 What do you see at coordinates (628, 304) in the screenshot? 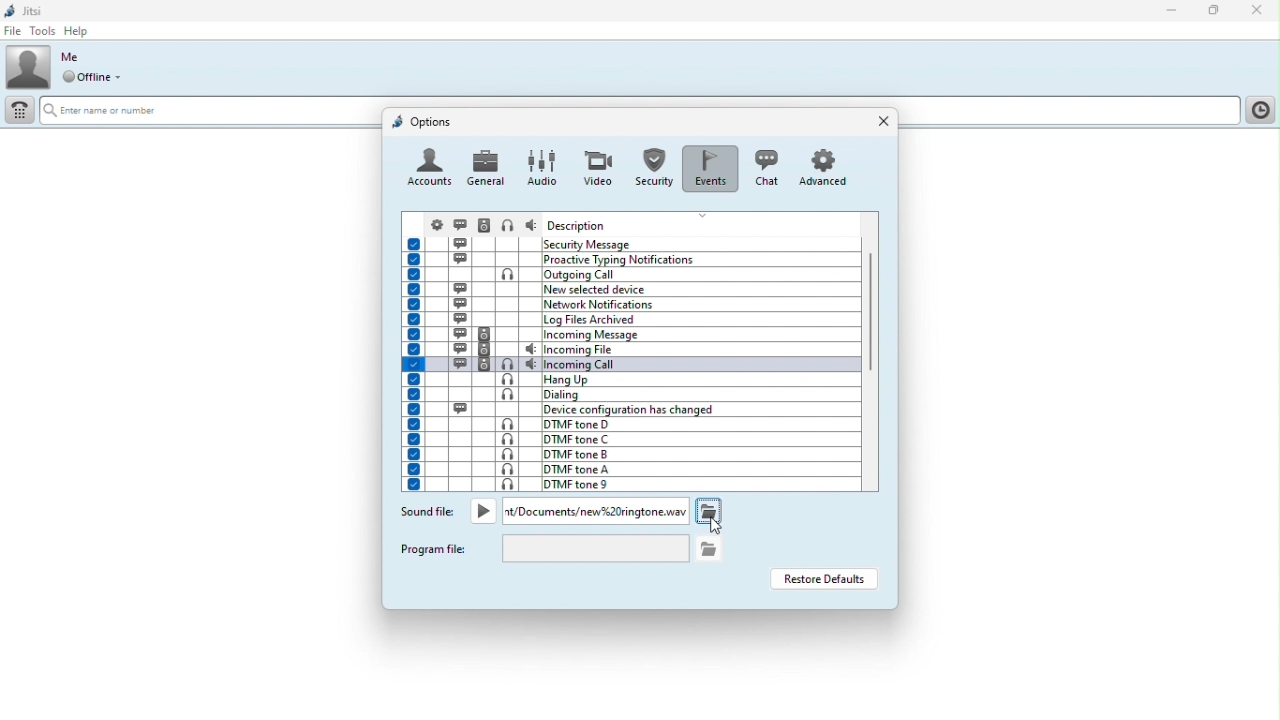
I see `network notifications ` at bounding box center [628, 304].